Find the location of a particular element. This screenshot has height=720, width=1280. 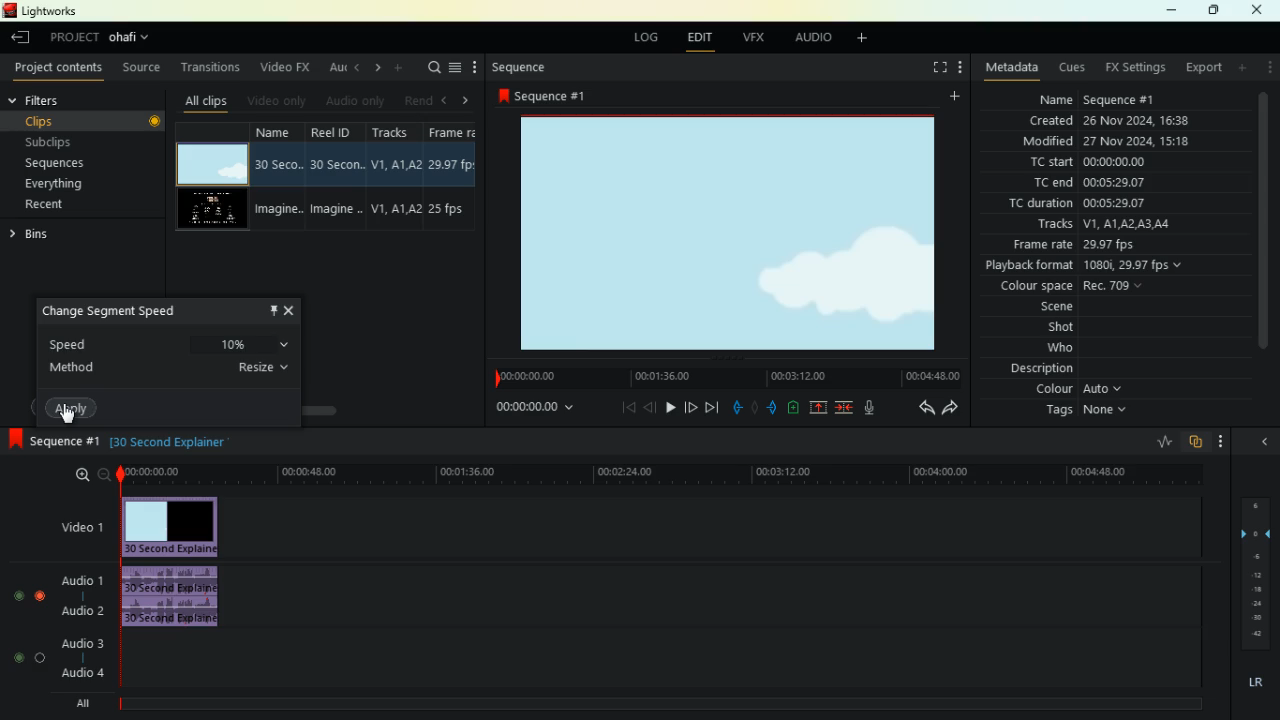

Mouse Cursor is located at coordinates (68, 416).